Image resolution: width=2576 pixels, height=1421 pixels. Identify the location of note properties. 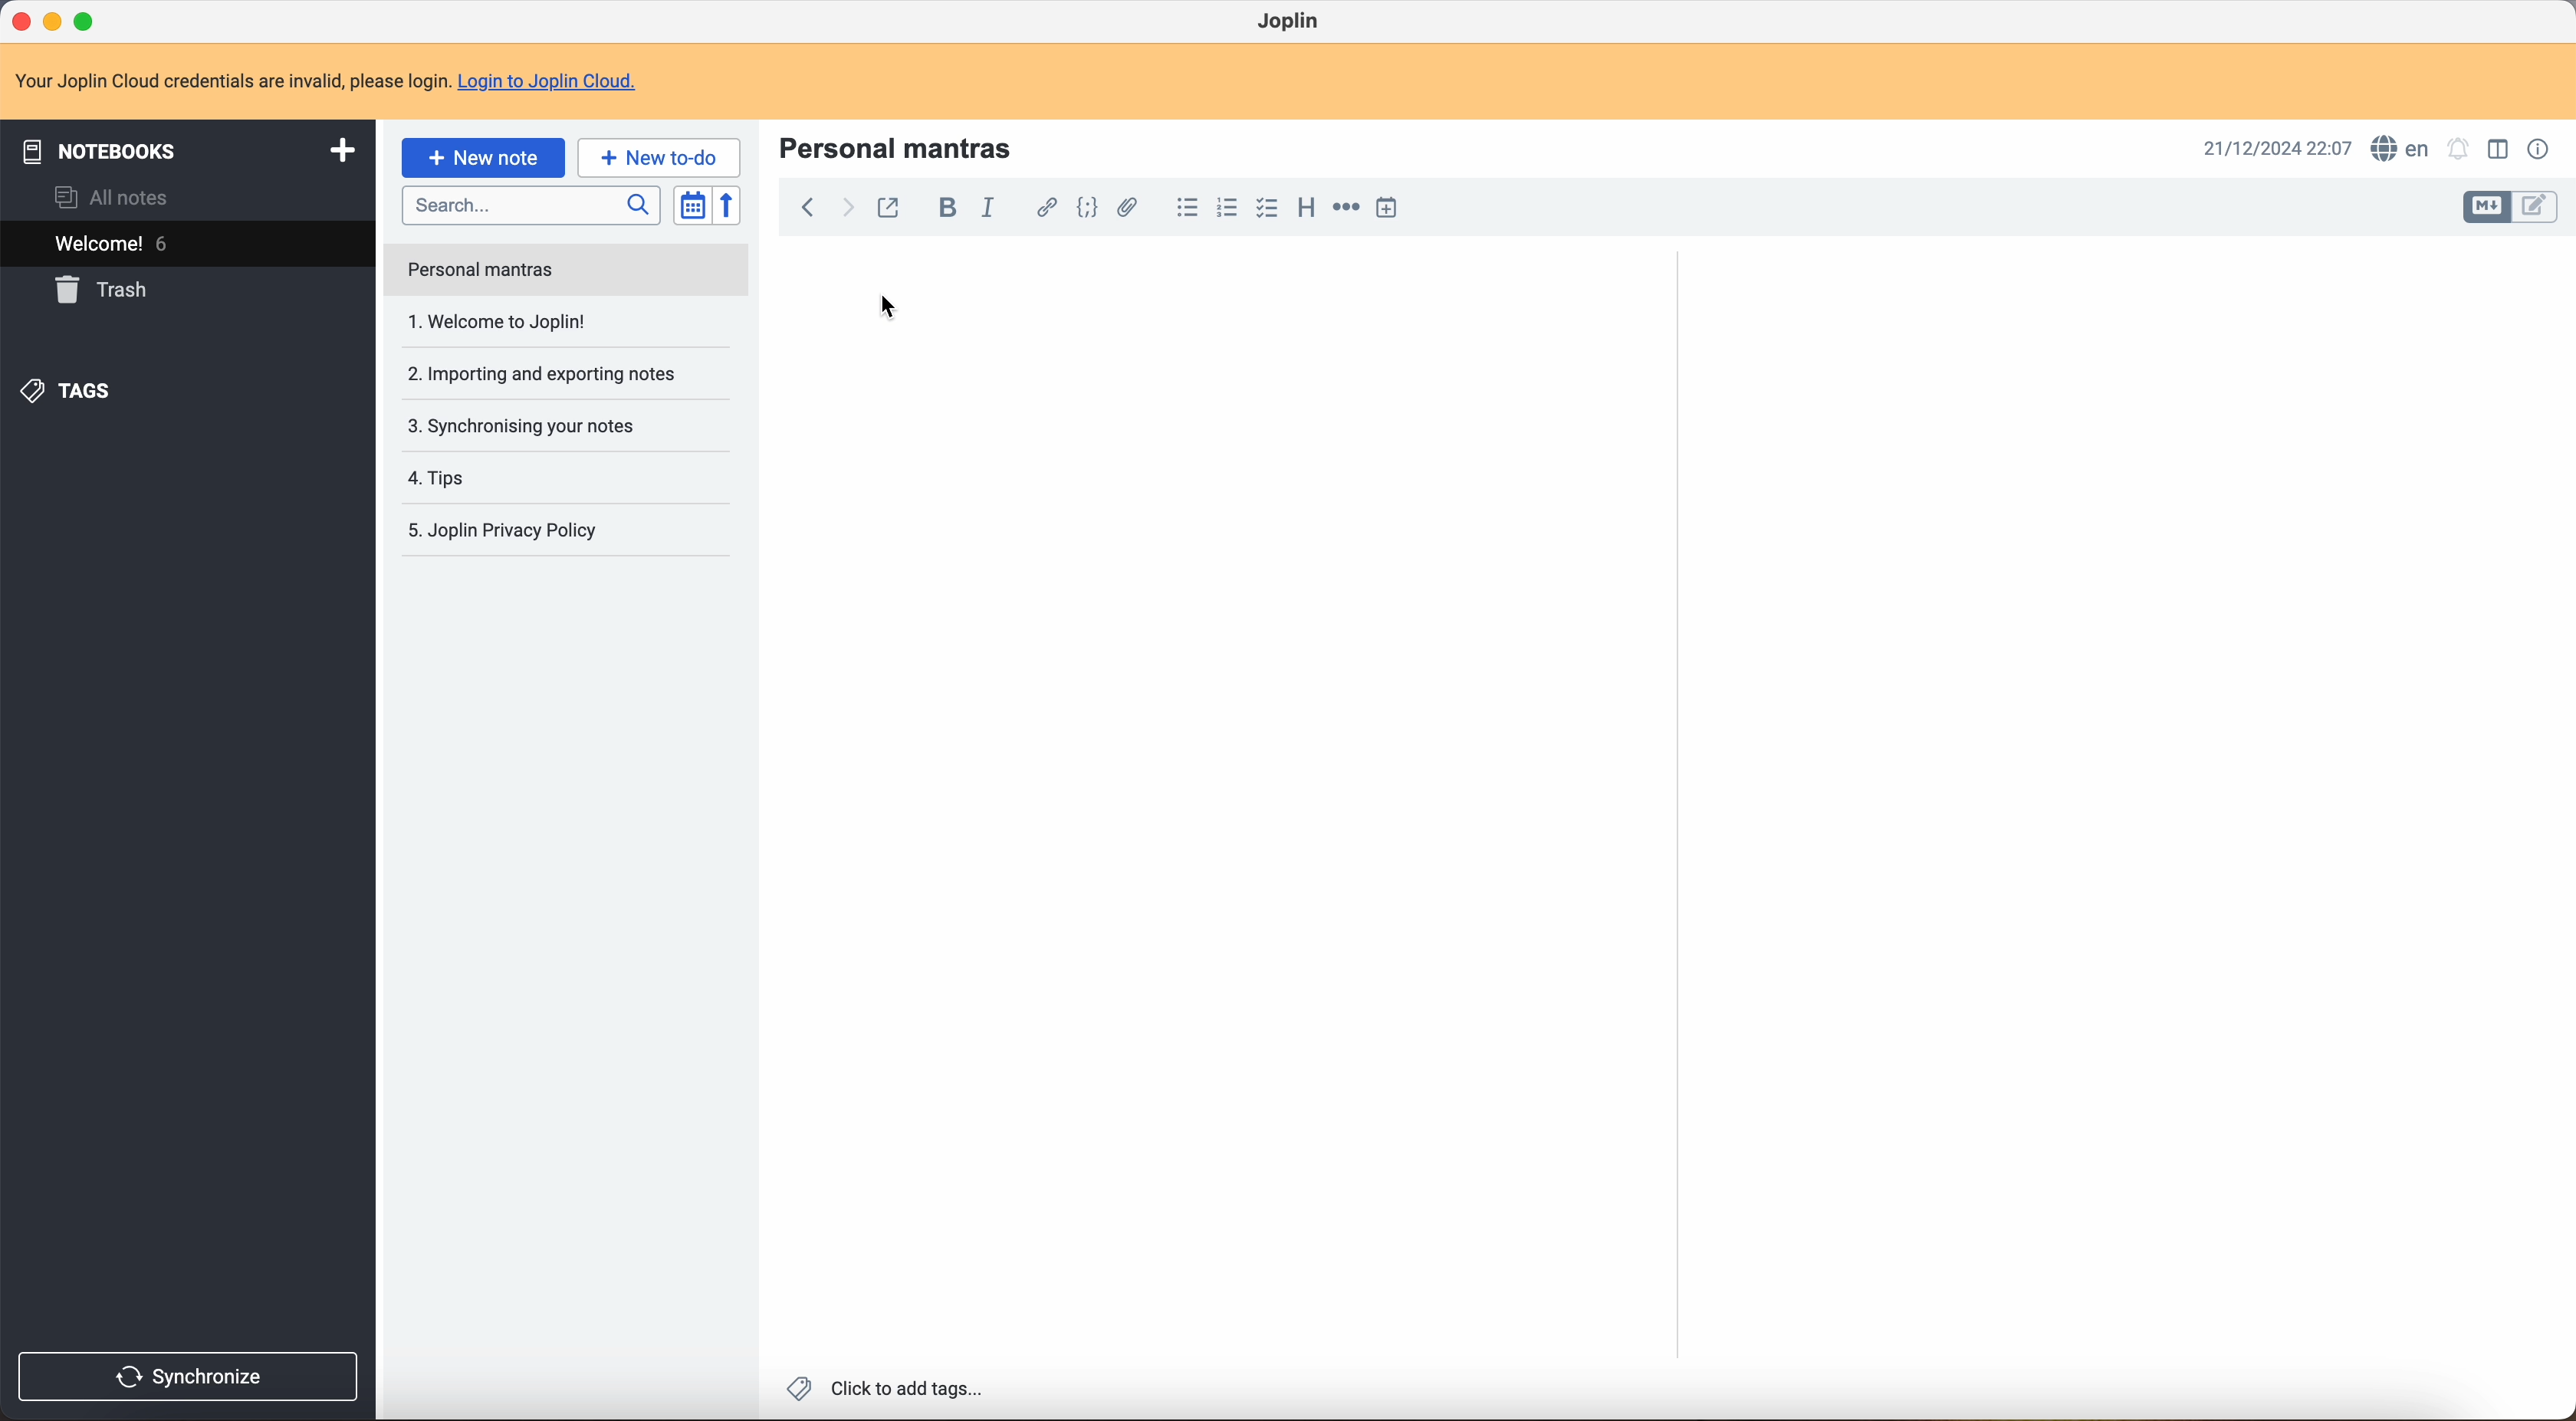
(2539, 150).